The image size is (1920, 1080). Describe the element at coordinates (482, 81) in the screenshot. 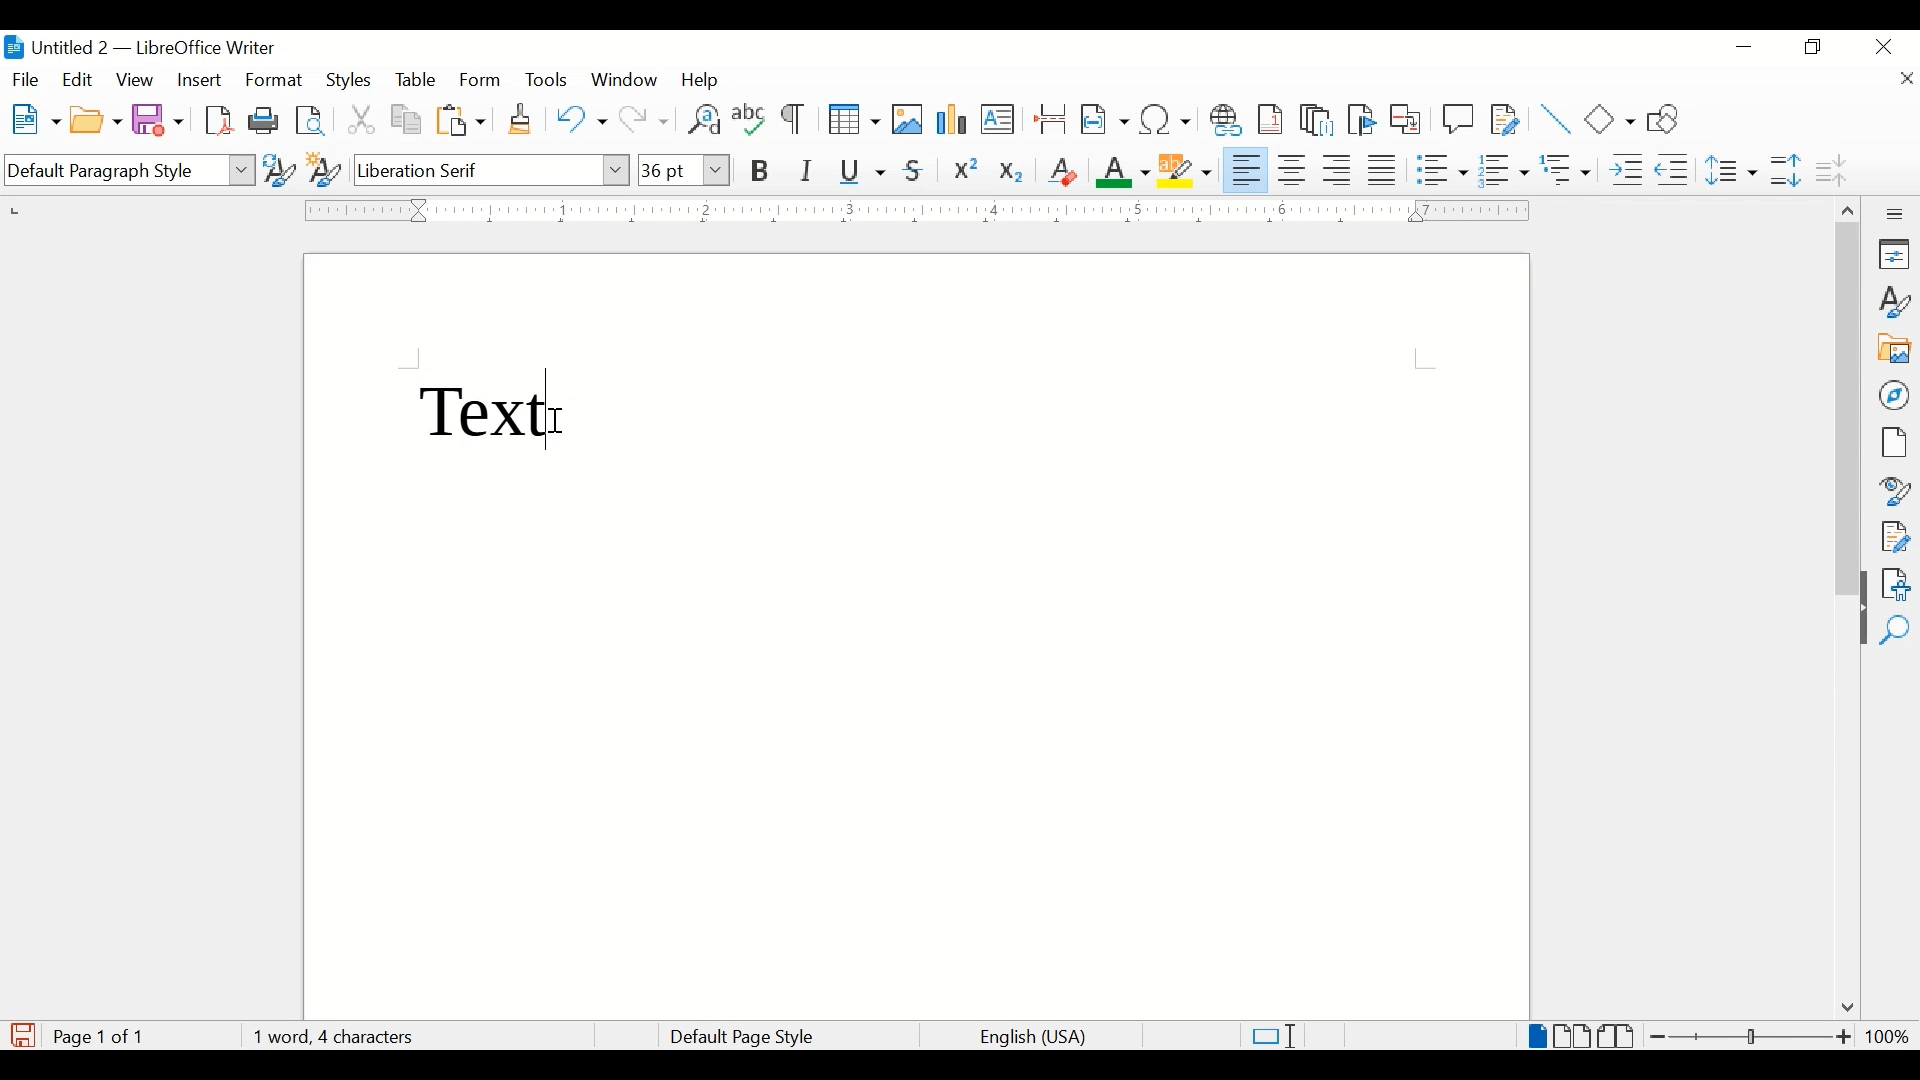

I see `form` at that location.